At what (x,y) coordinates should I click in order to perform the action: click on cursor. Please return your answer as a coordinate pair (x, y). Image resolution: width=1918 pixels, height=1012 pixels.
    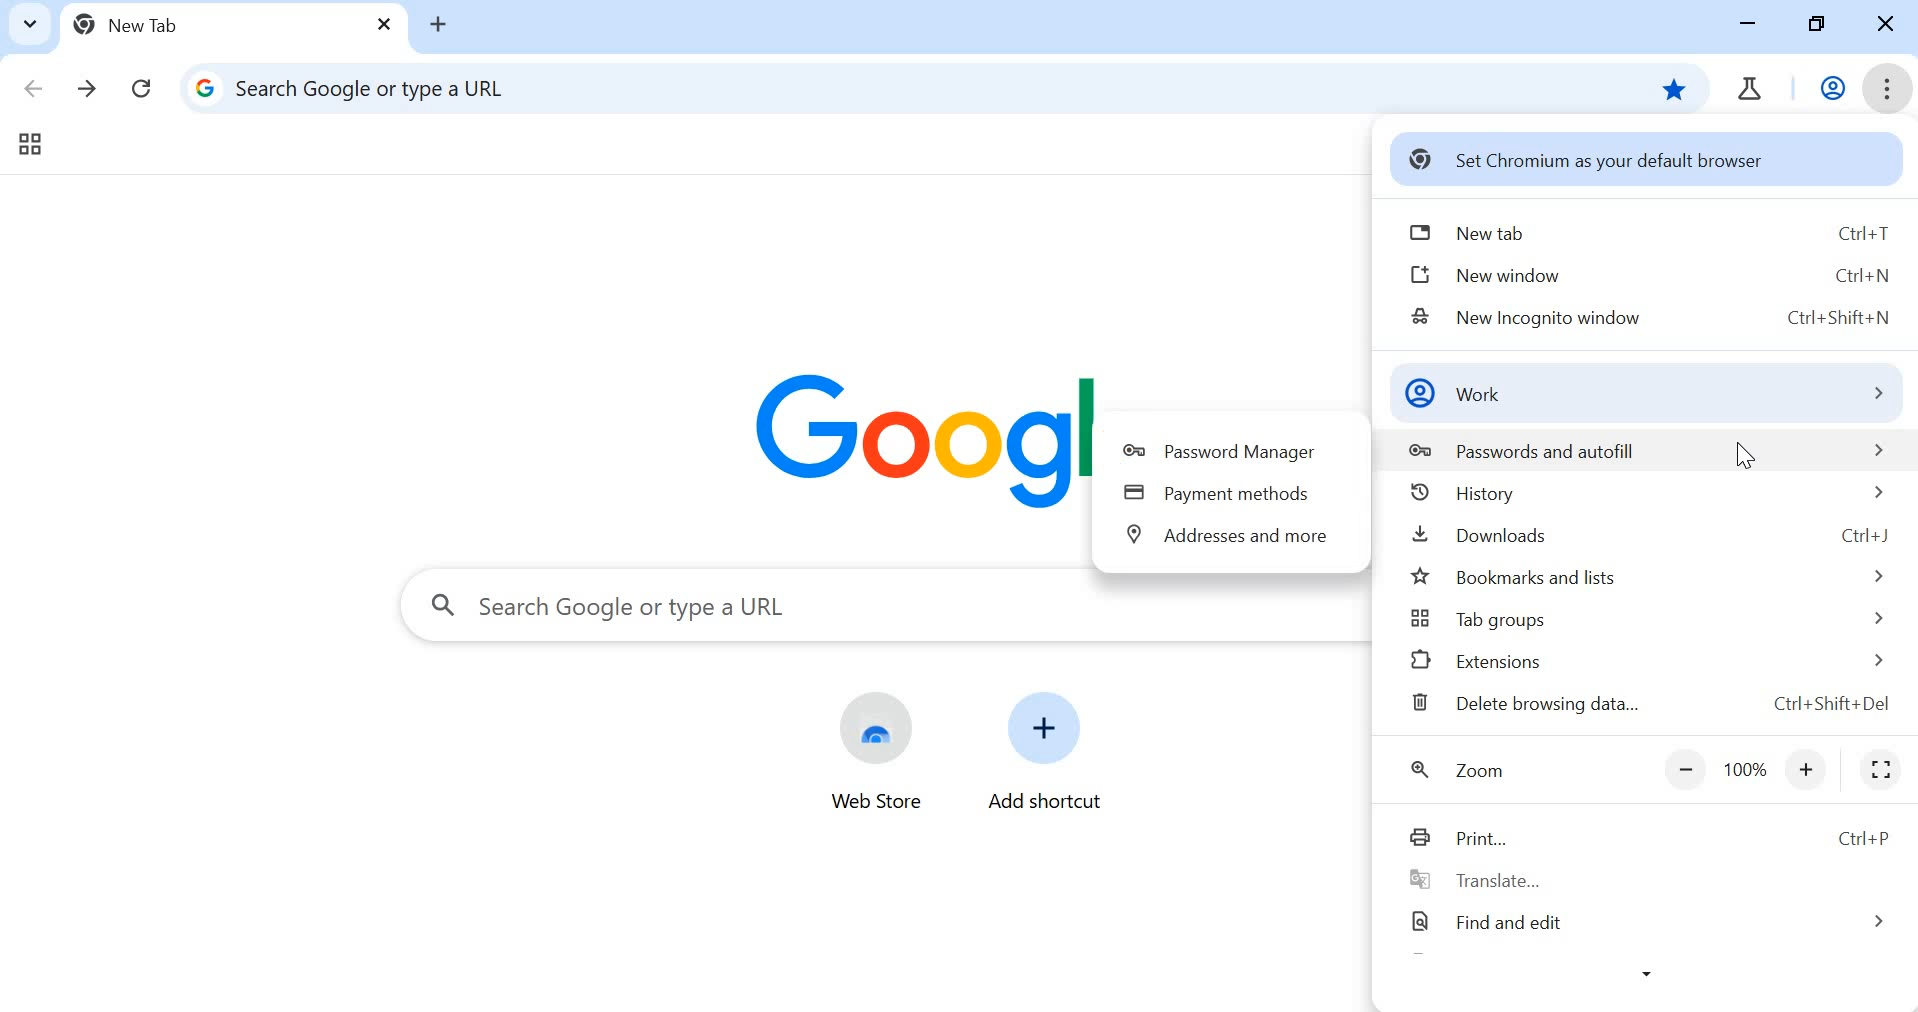
    Looking at the image, I should click on (1739, 455).